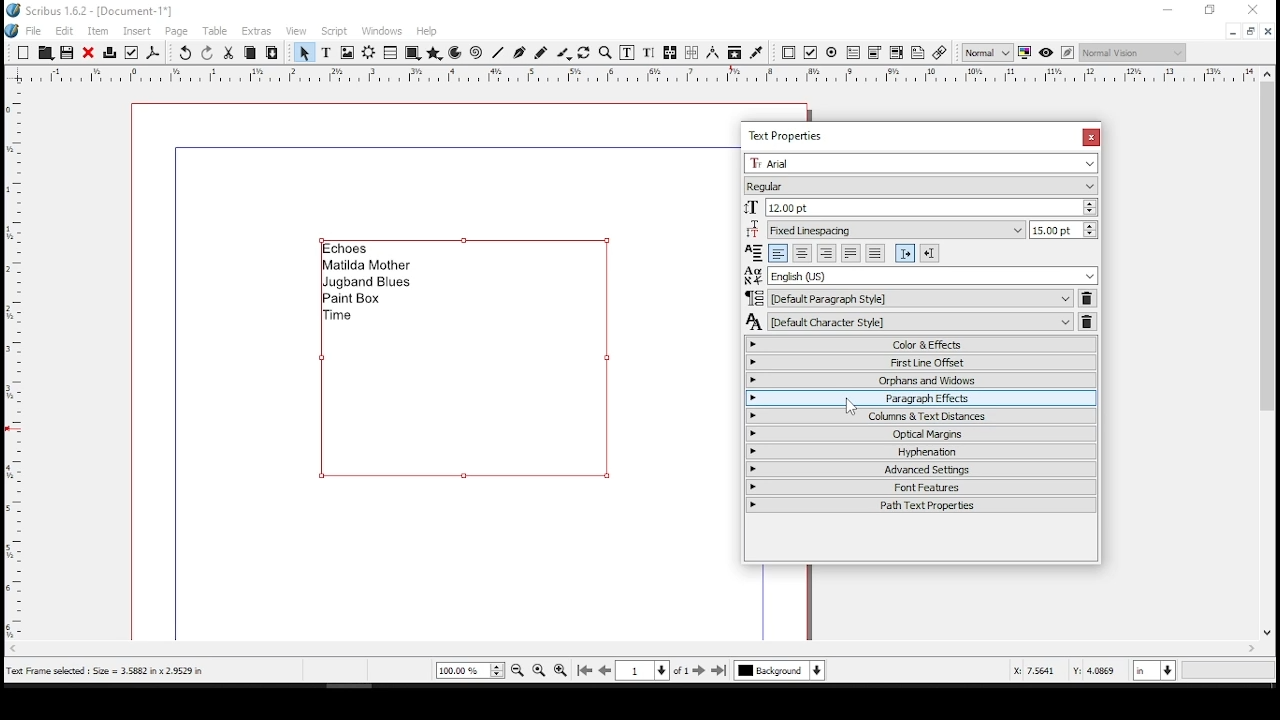  I want to click on pdf list box, so click(896, 54).